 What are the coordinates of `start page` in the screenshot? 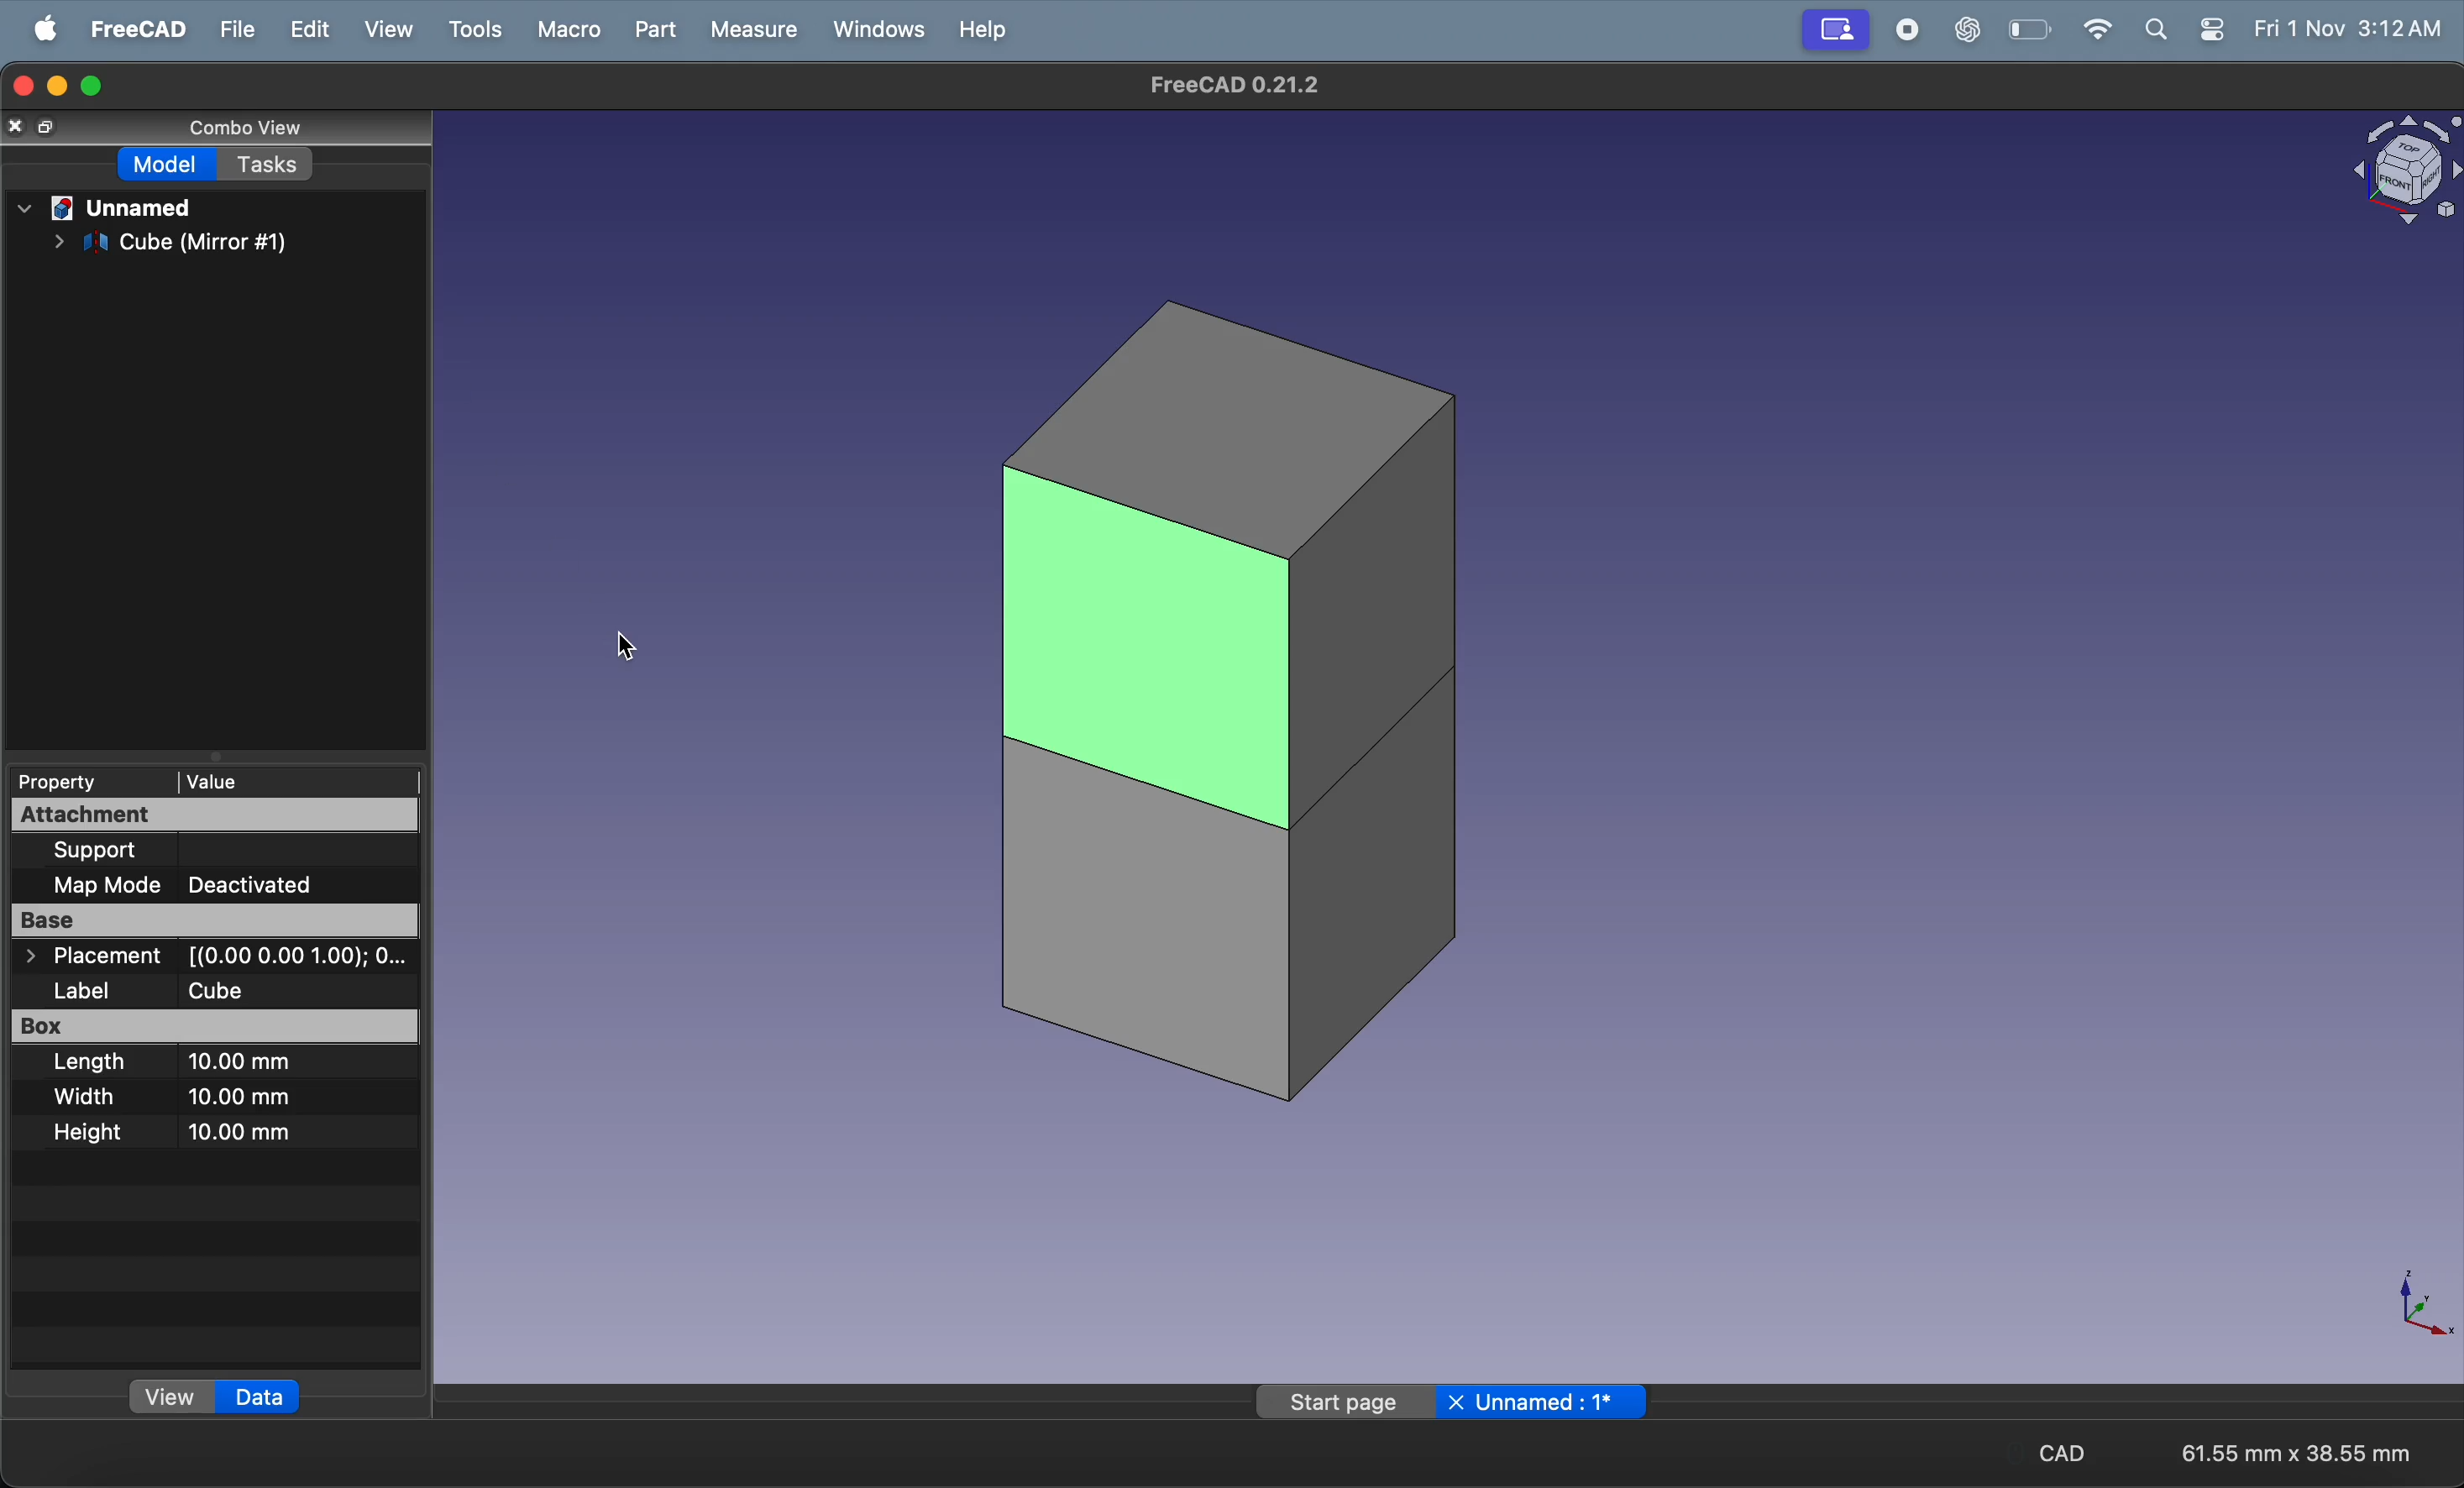 It's located at (1343, 1403).